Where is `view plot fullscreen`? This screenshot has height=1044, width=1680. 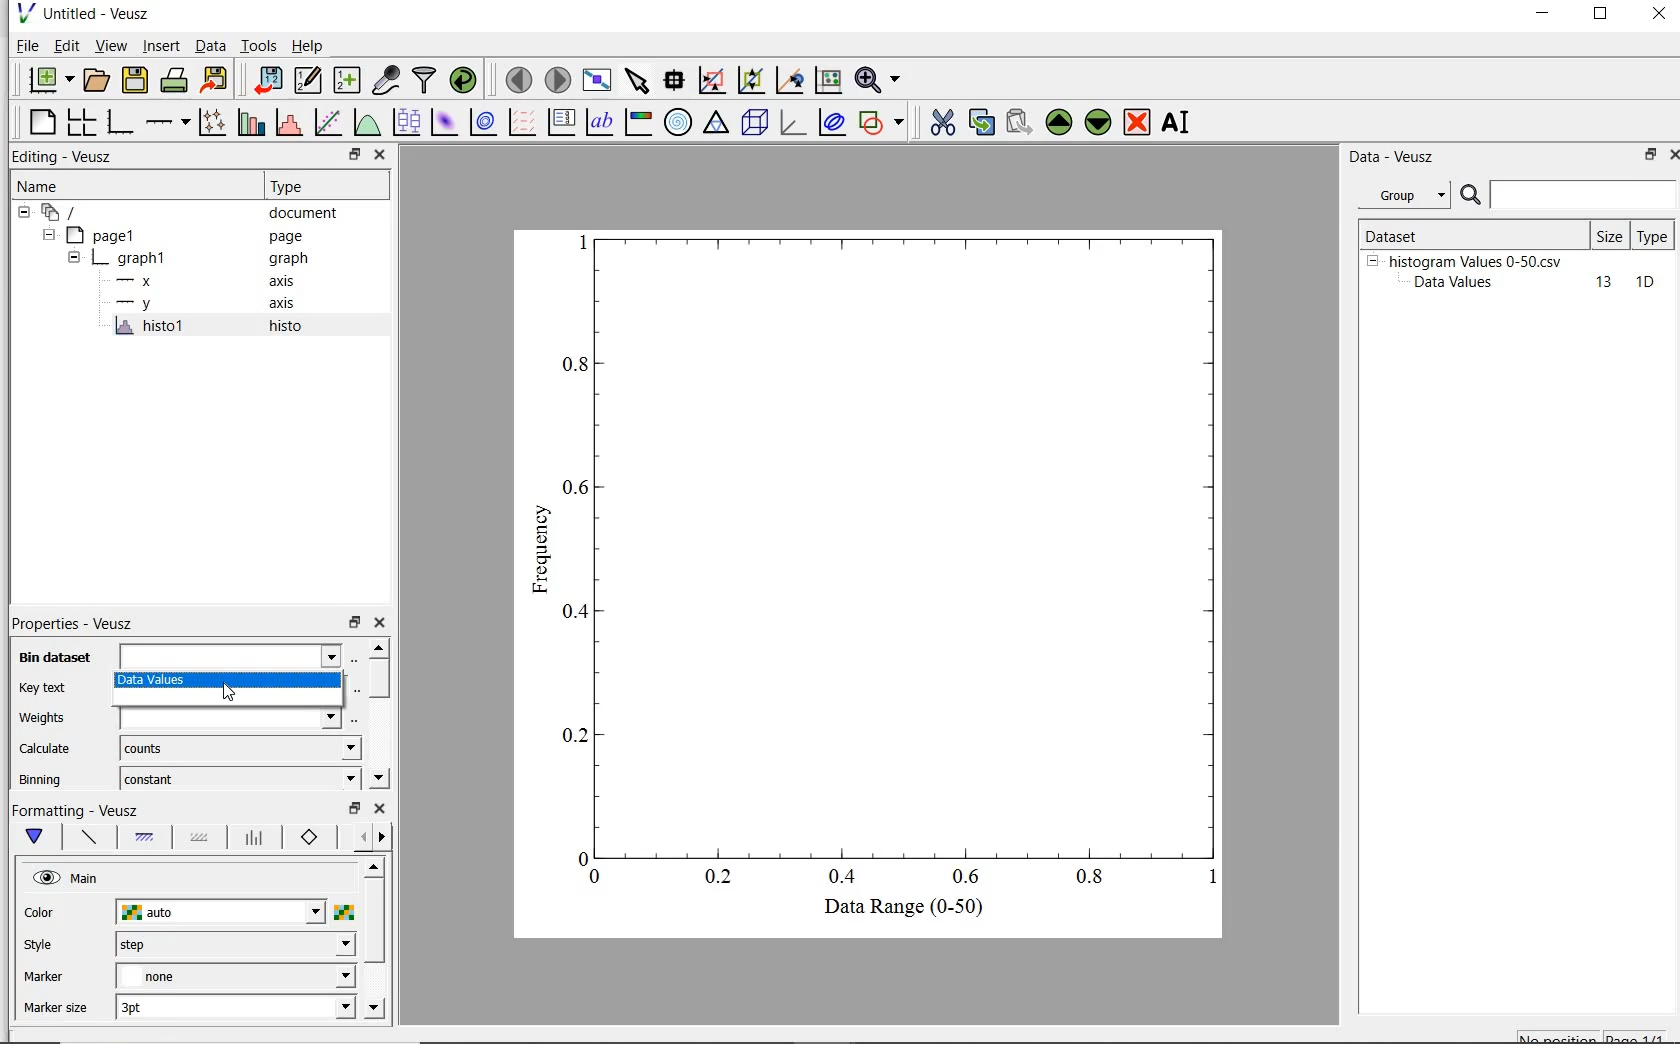 view plot fullscreen is located at coordinates (597, 78).